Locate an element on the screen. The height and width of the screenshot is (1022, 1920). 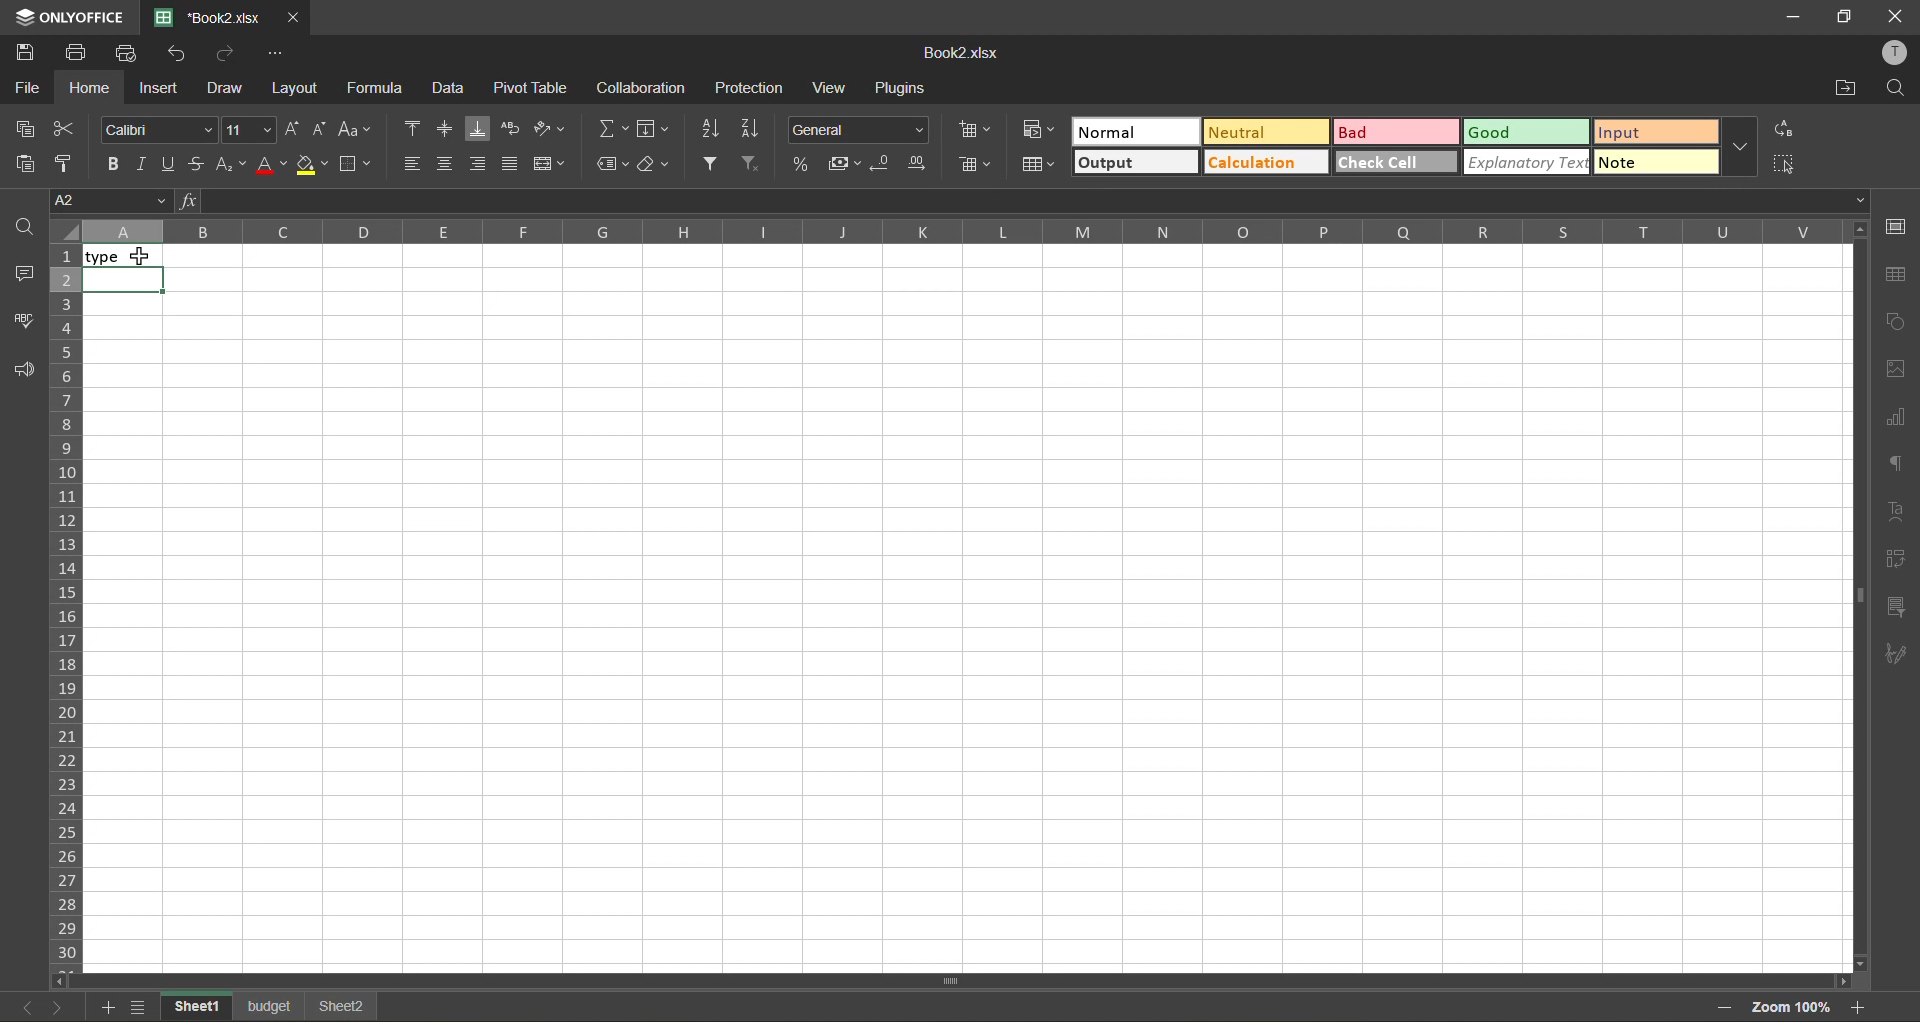
clear is located at coordinates (654, 164).